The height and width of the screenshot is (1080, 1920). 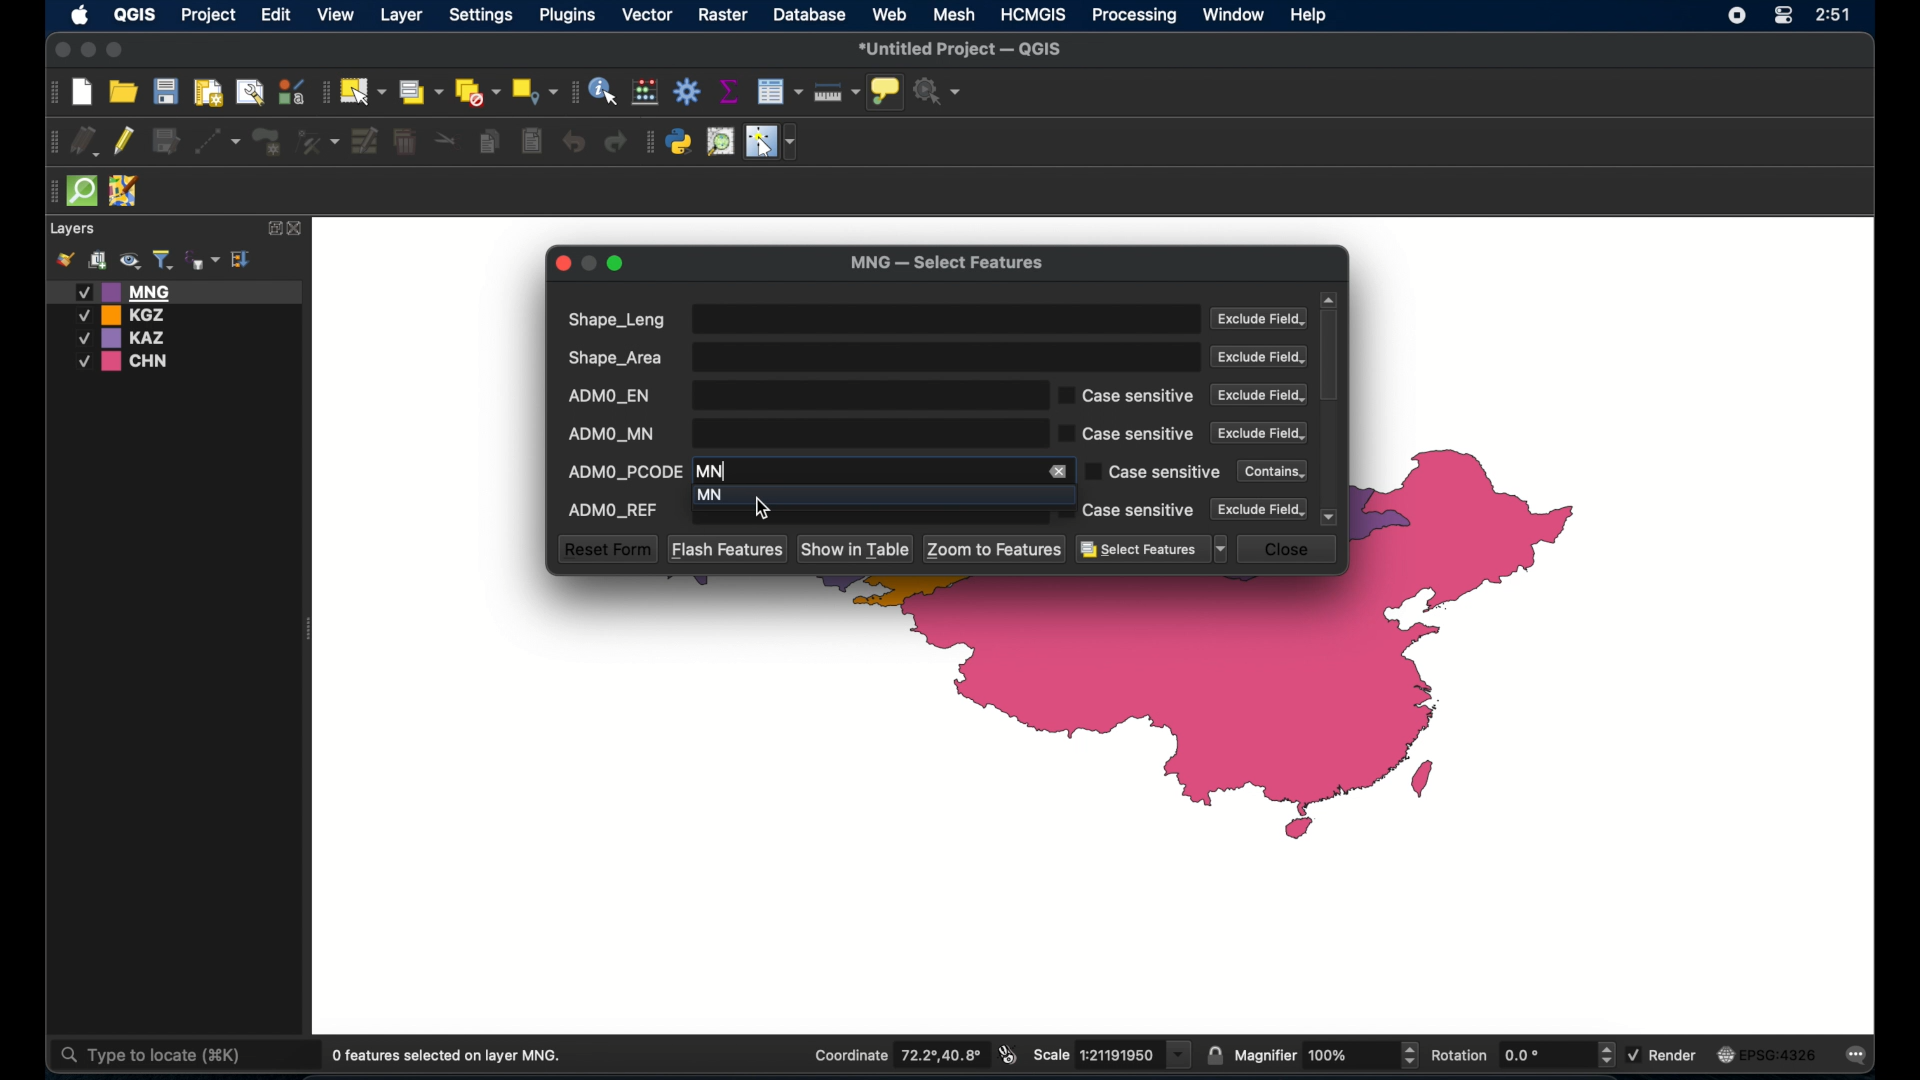 What do you see at coordinates (218, 140) in the screenshot?
I see `digitize with segment` at bounding box center [218, 140].